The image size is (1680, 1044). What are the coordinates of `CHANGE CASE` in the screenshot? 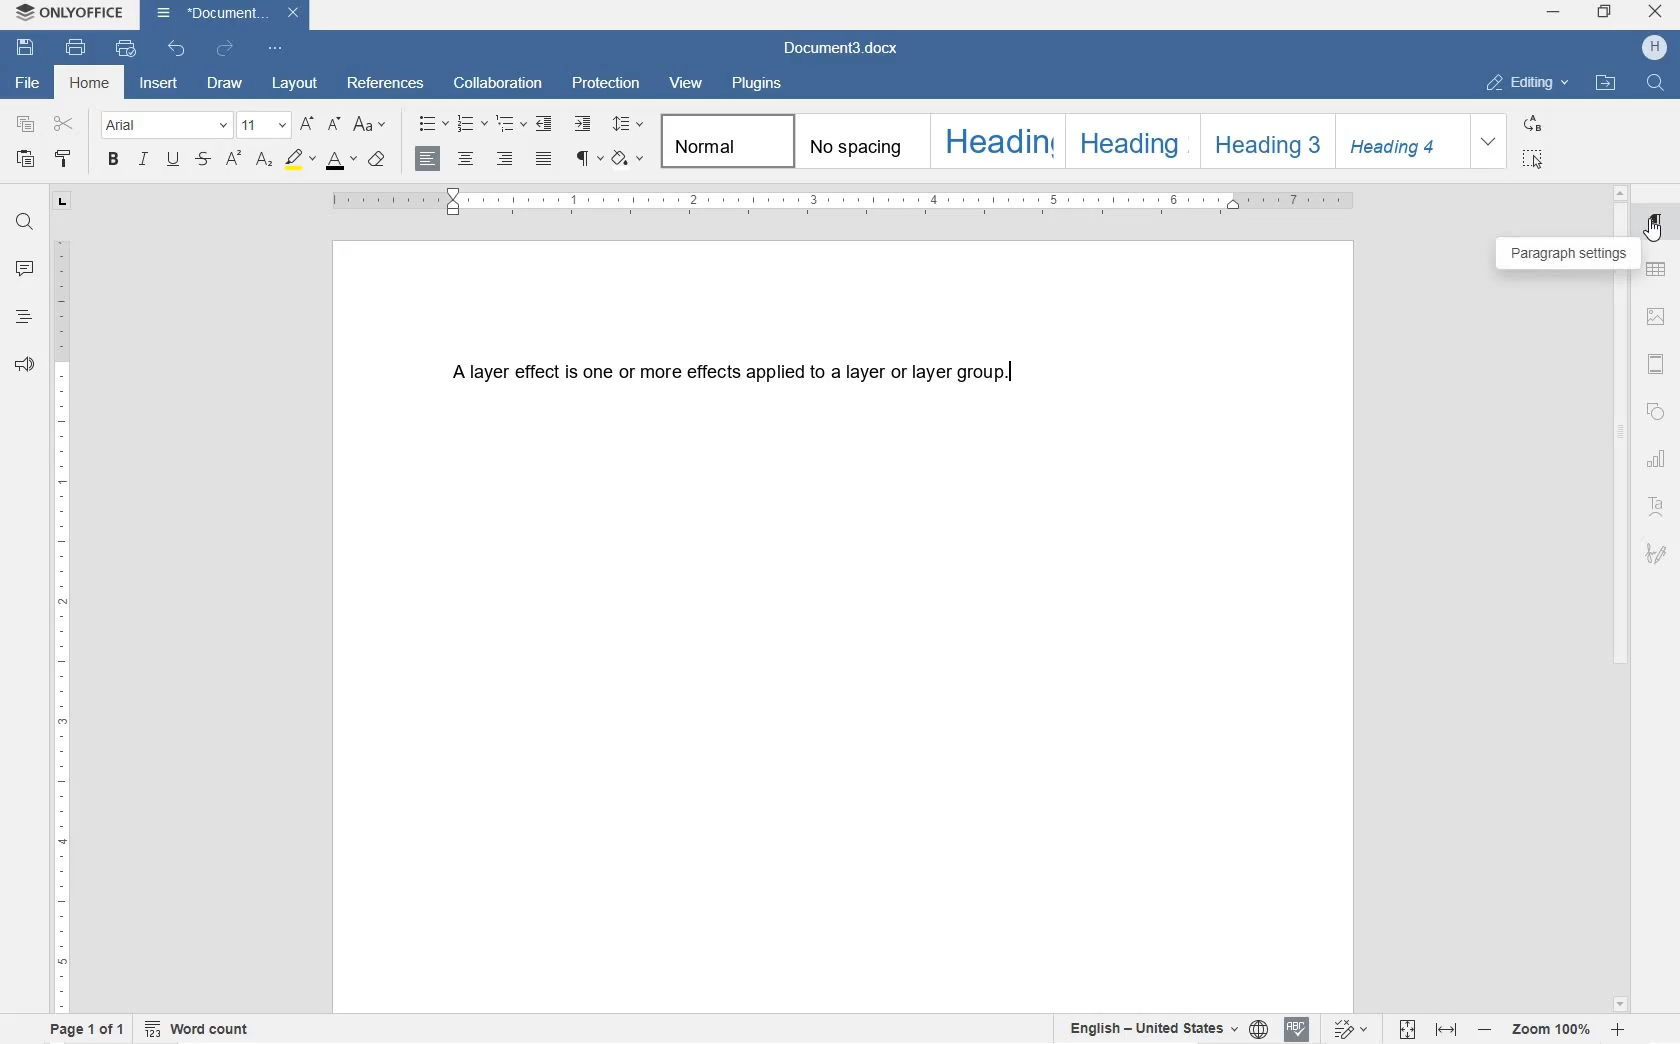 It's located at (371, 125).